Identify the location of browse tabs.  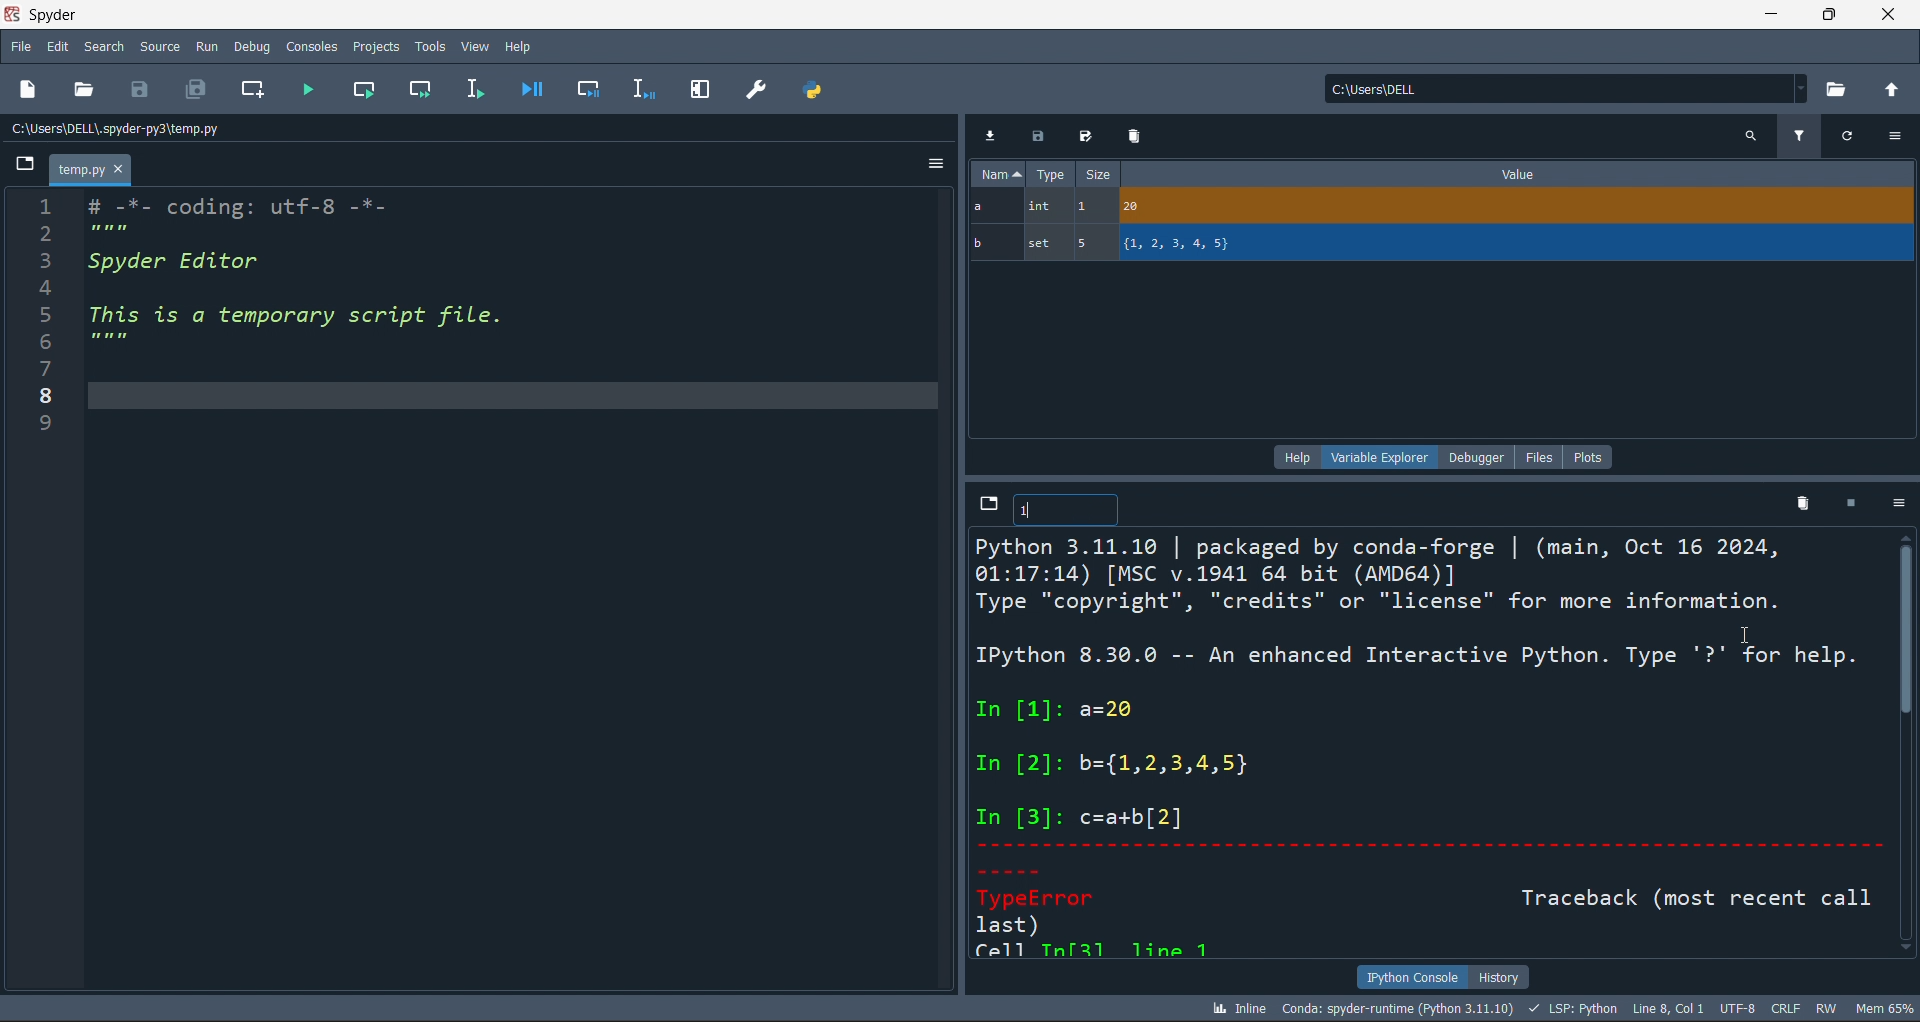
(986, 504).